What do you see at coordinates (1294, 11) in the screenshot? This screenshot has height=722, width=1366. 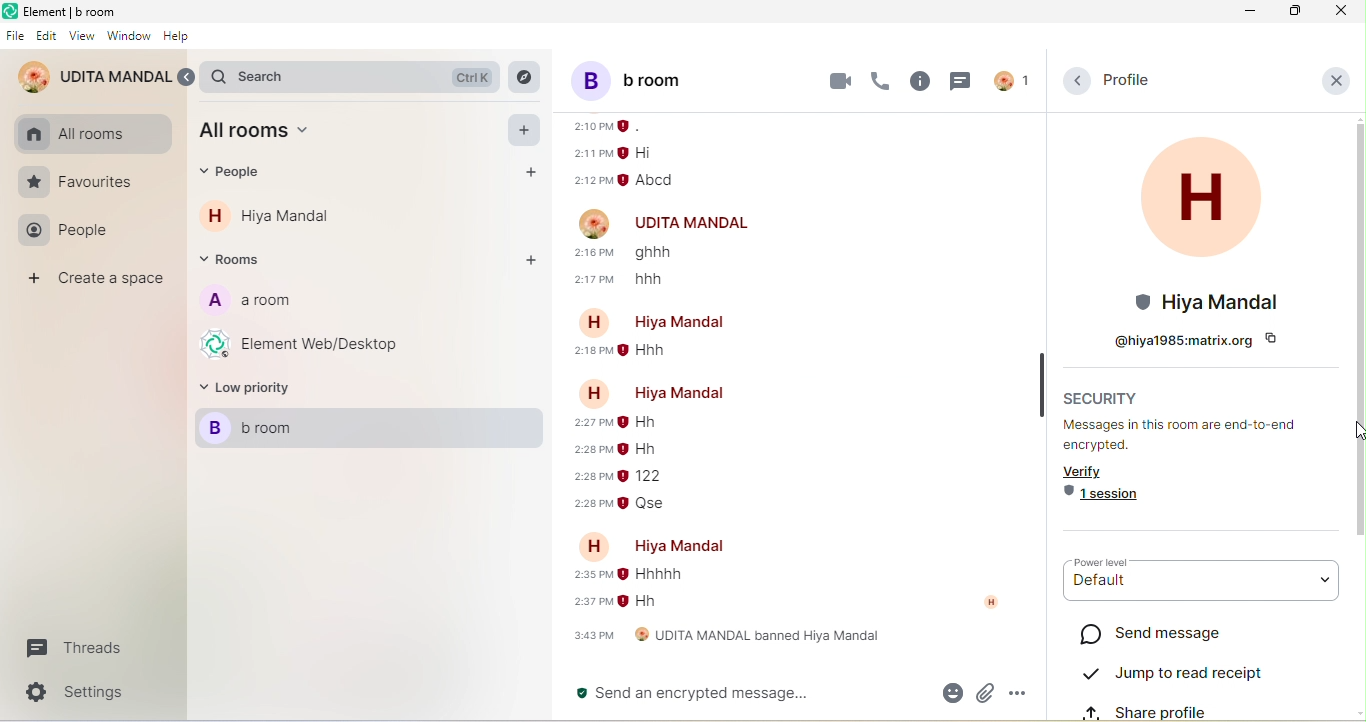 I see `maximize` at bounding box center [1294, 11].